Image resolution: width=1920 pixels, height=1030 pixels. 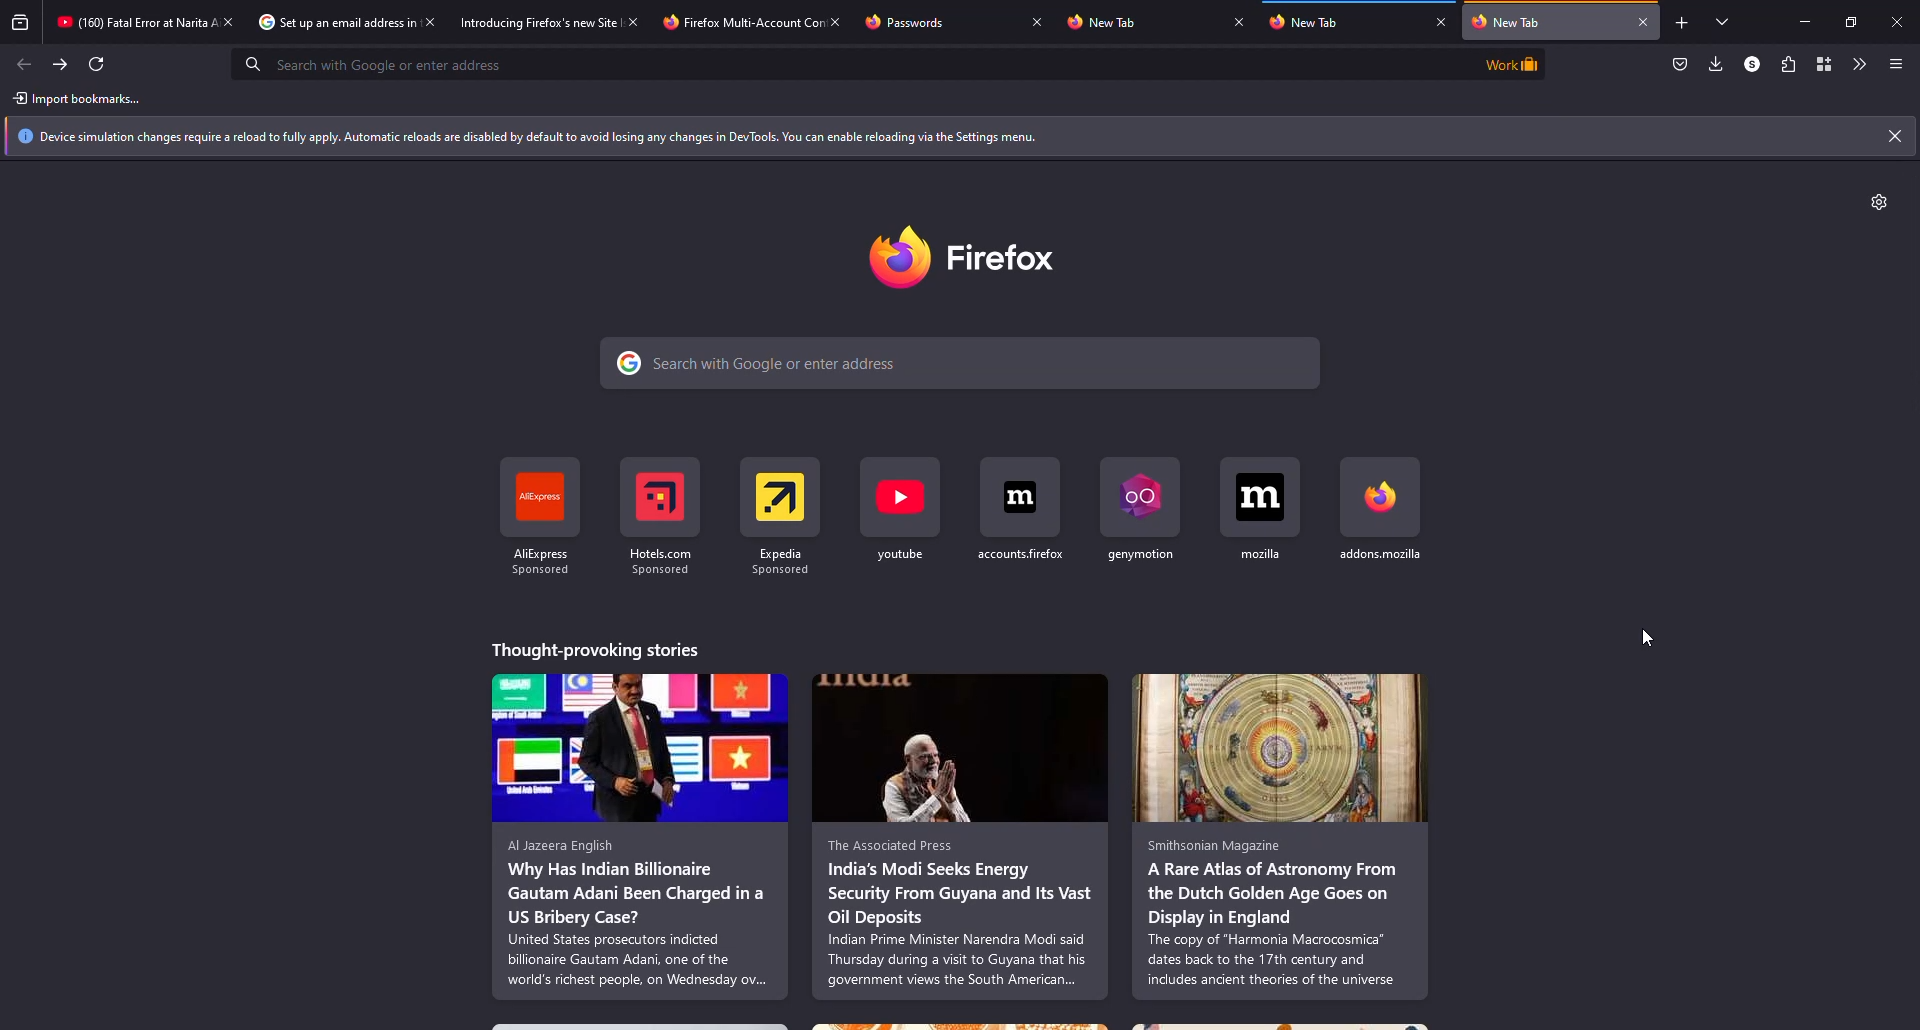 I want to click on import bookmarks, so click(x=81, y=99).